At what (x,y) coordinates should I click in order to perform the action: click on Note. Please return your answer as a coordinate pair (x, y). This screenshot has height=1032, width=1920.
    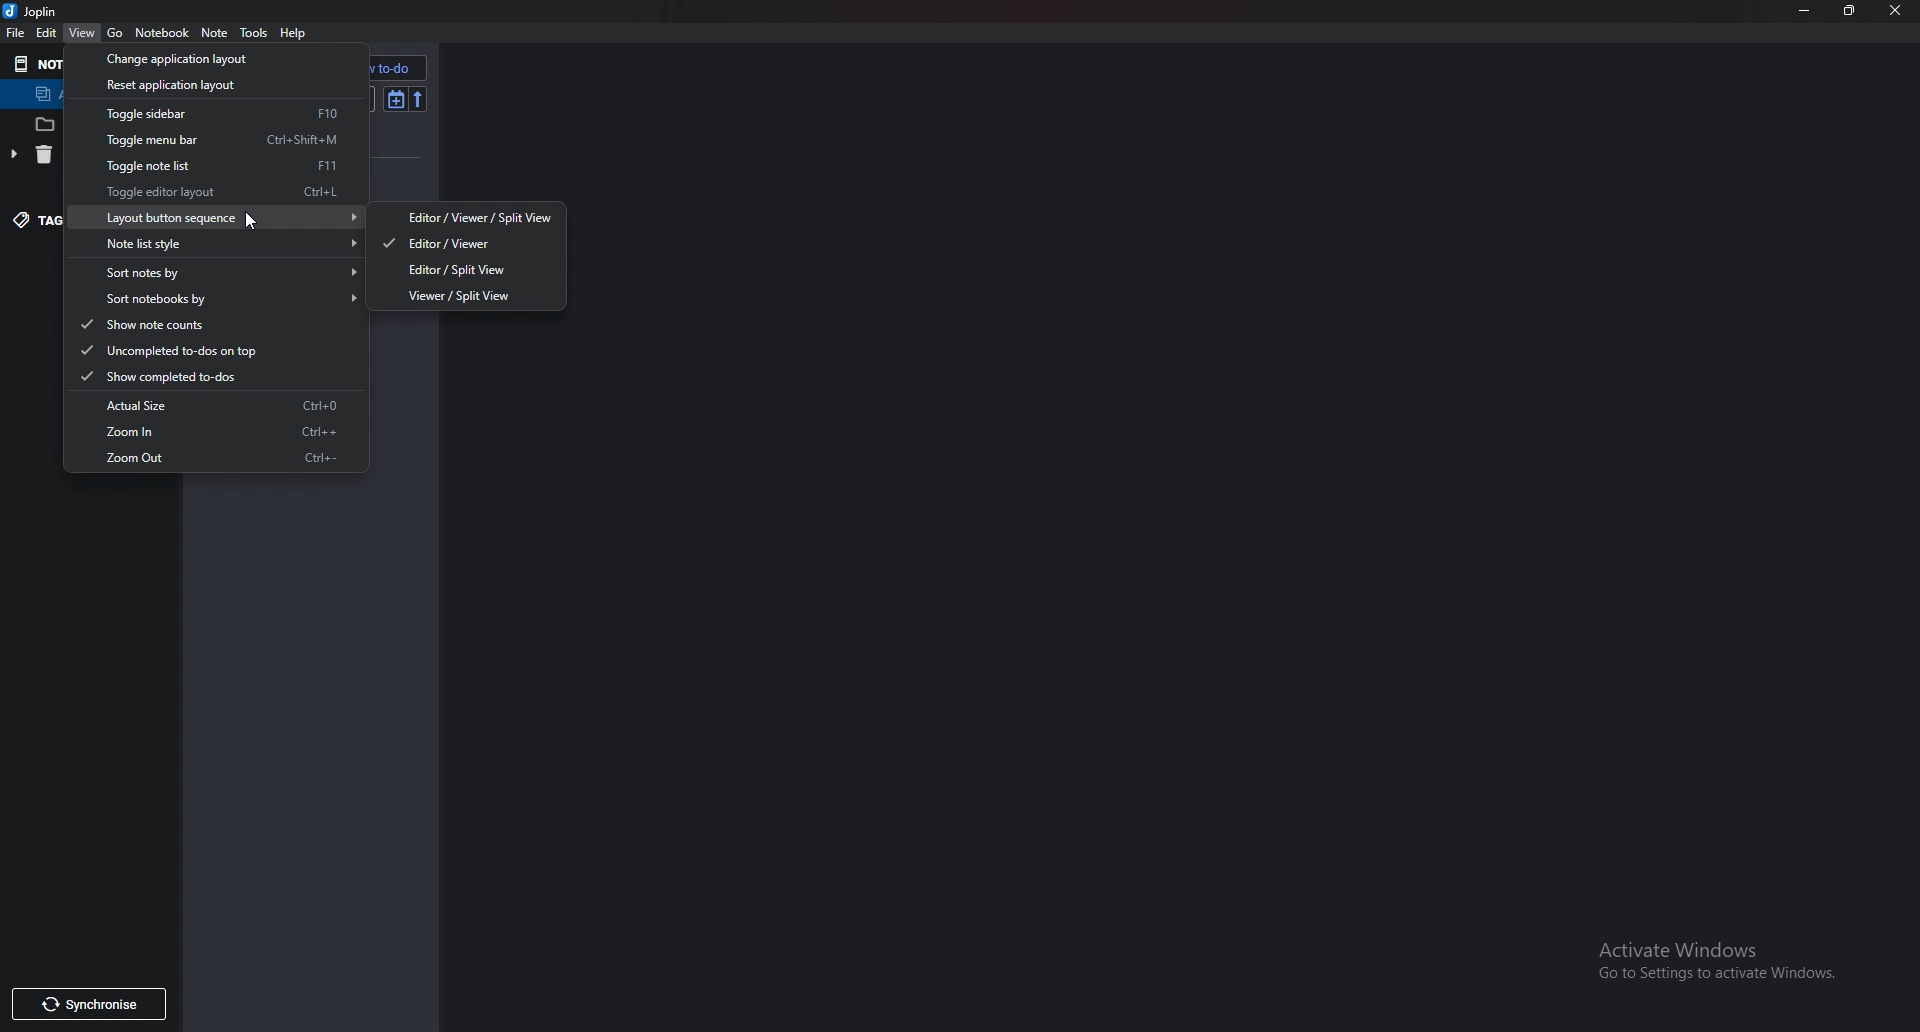
    Looking at the image, I should click on (215, 33).